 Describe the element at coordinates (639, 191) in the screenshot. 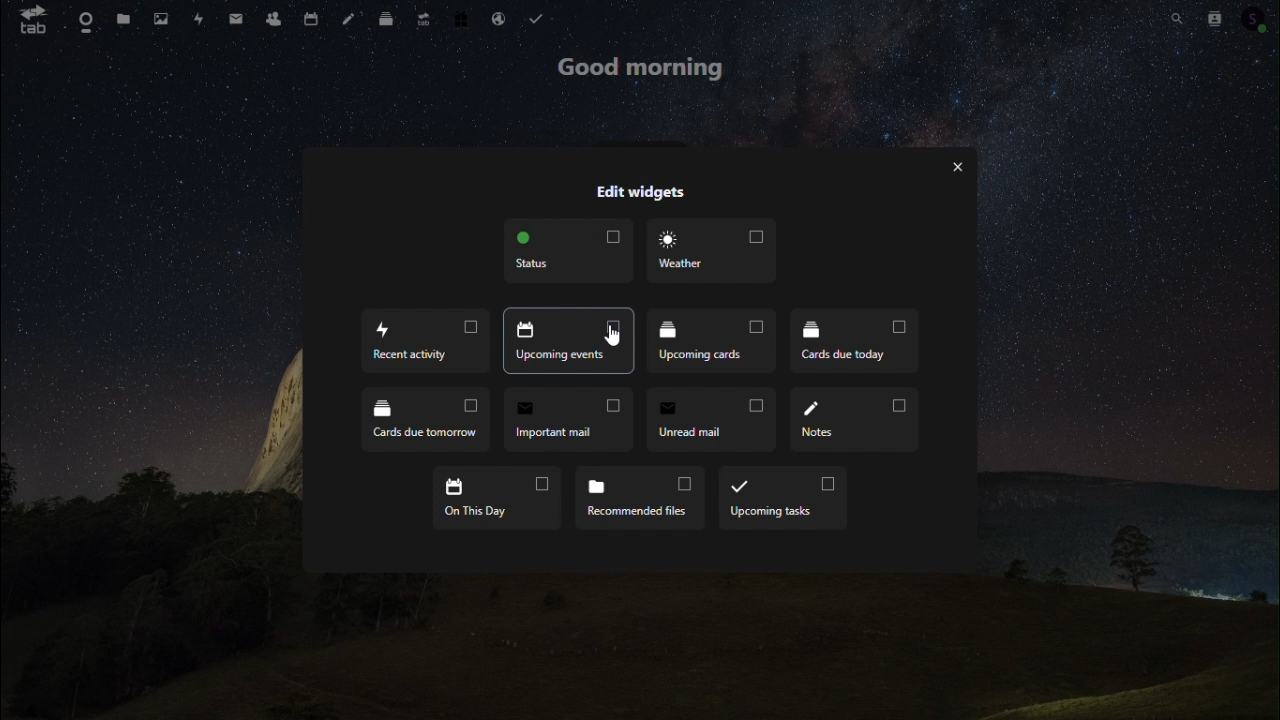

I see `Edit widgets` at that location.